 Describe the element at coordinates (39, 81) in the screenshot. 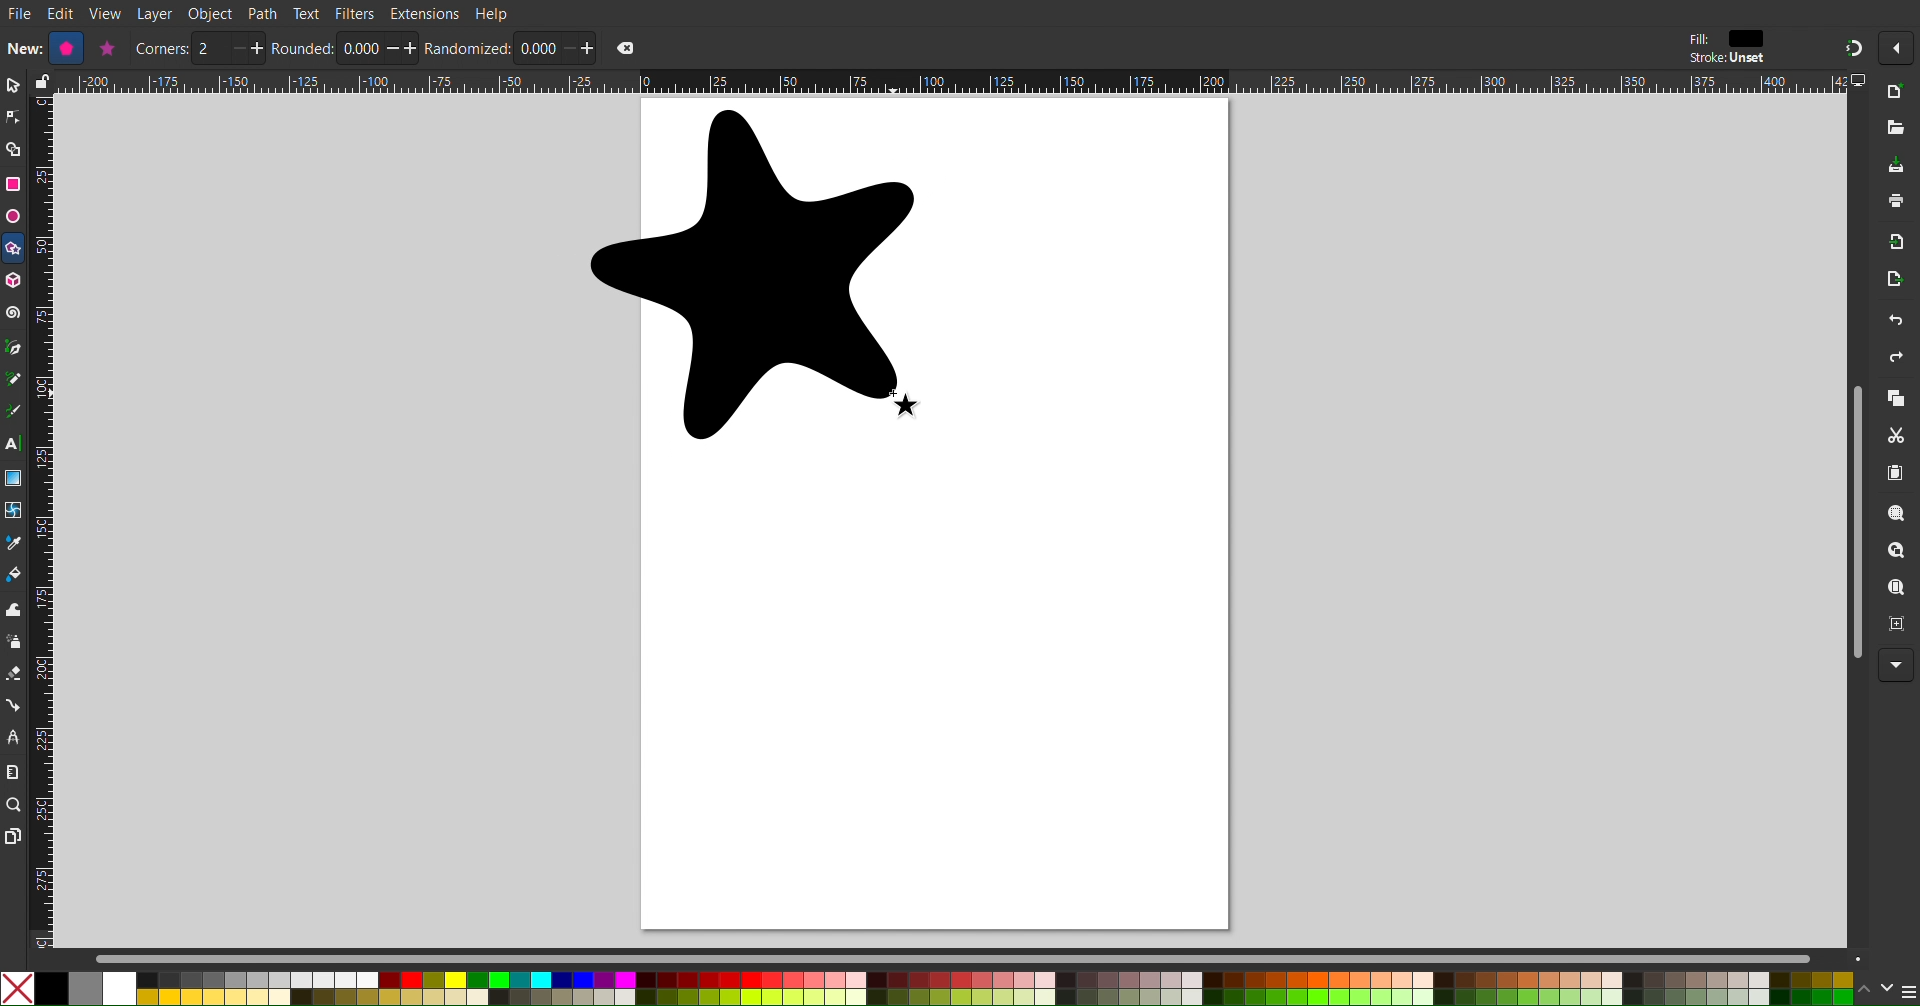

I see `lock` at that location.